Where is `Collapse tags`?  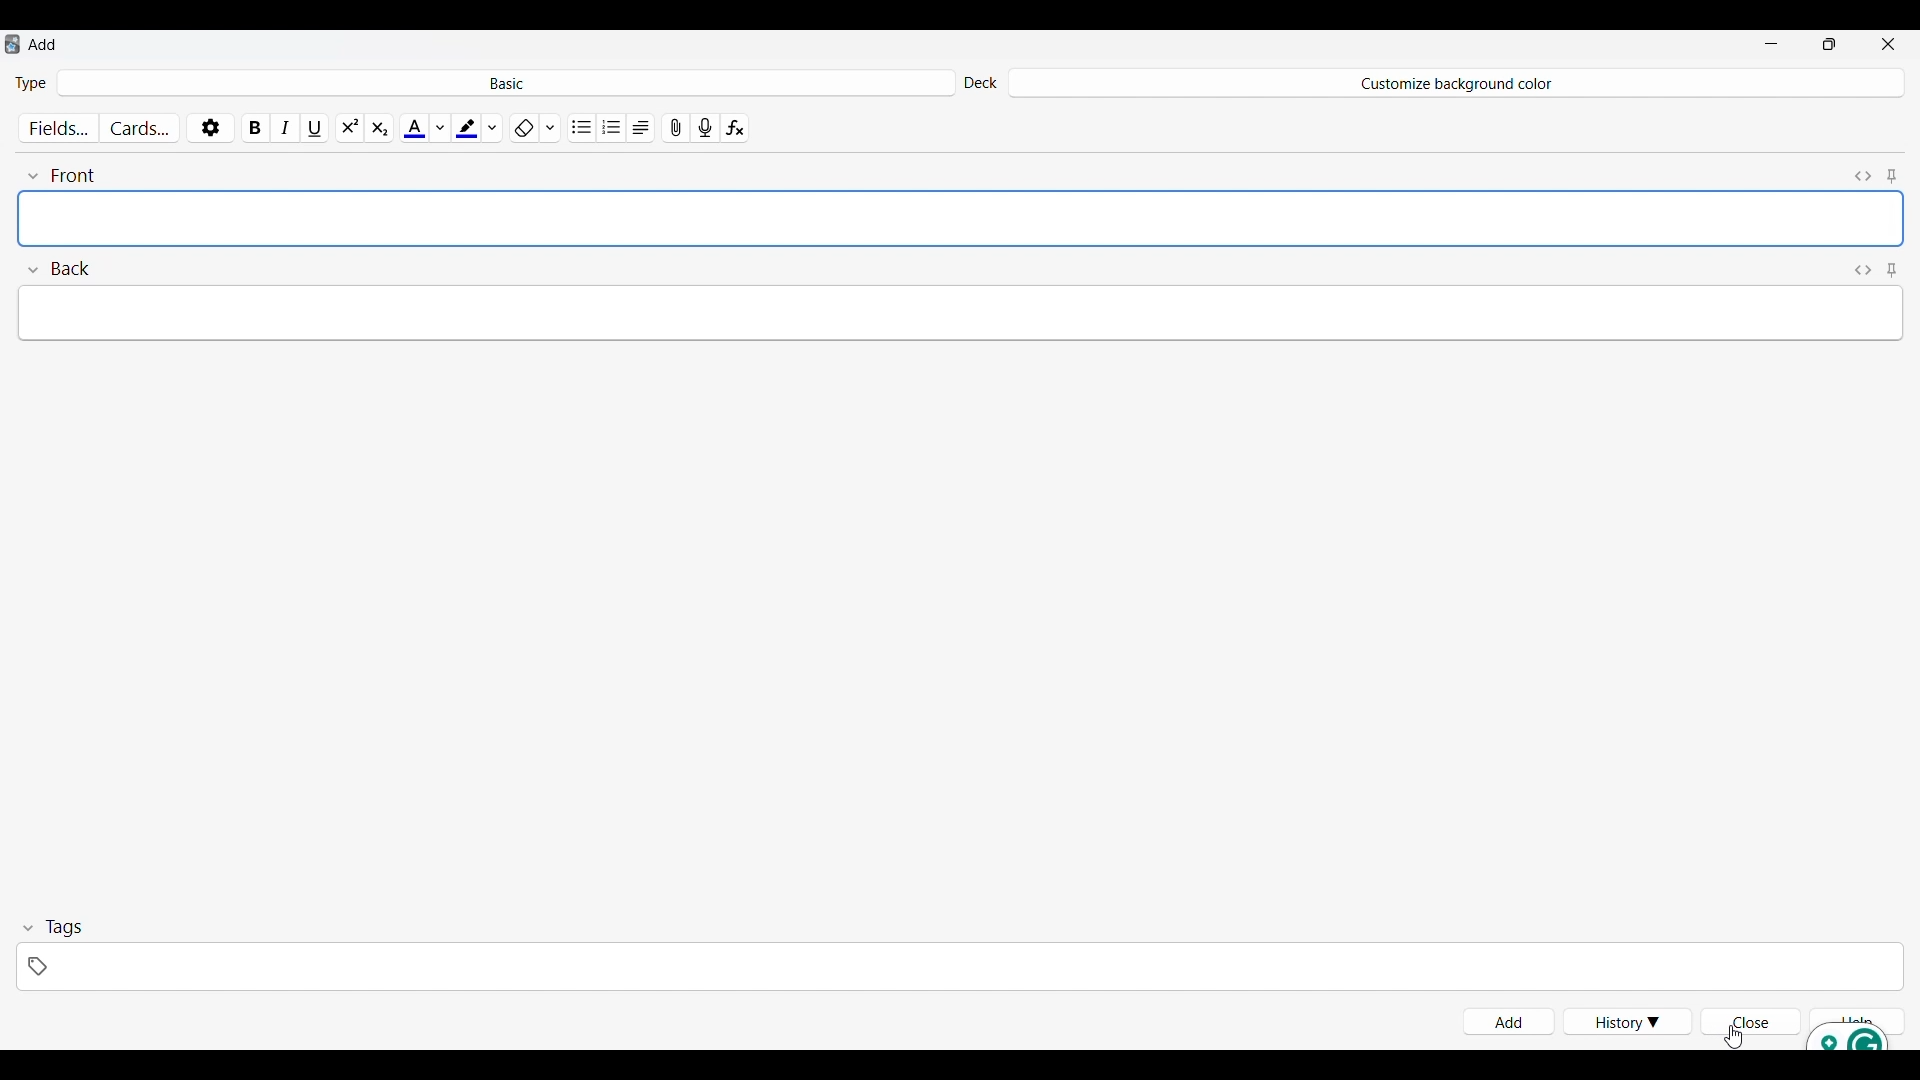 Collapse tags is located at coordinates (53, 928).